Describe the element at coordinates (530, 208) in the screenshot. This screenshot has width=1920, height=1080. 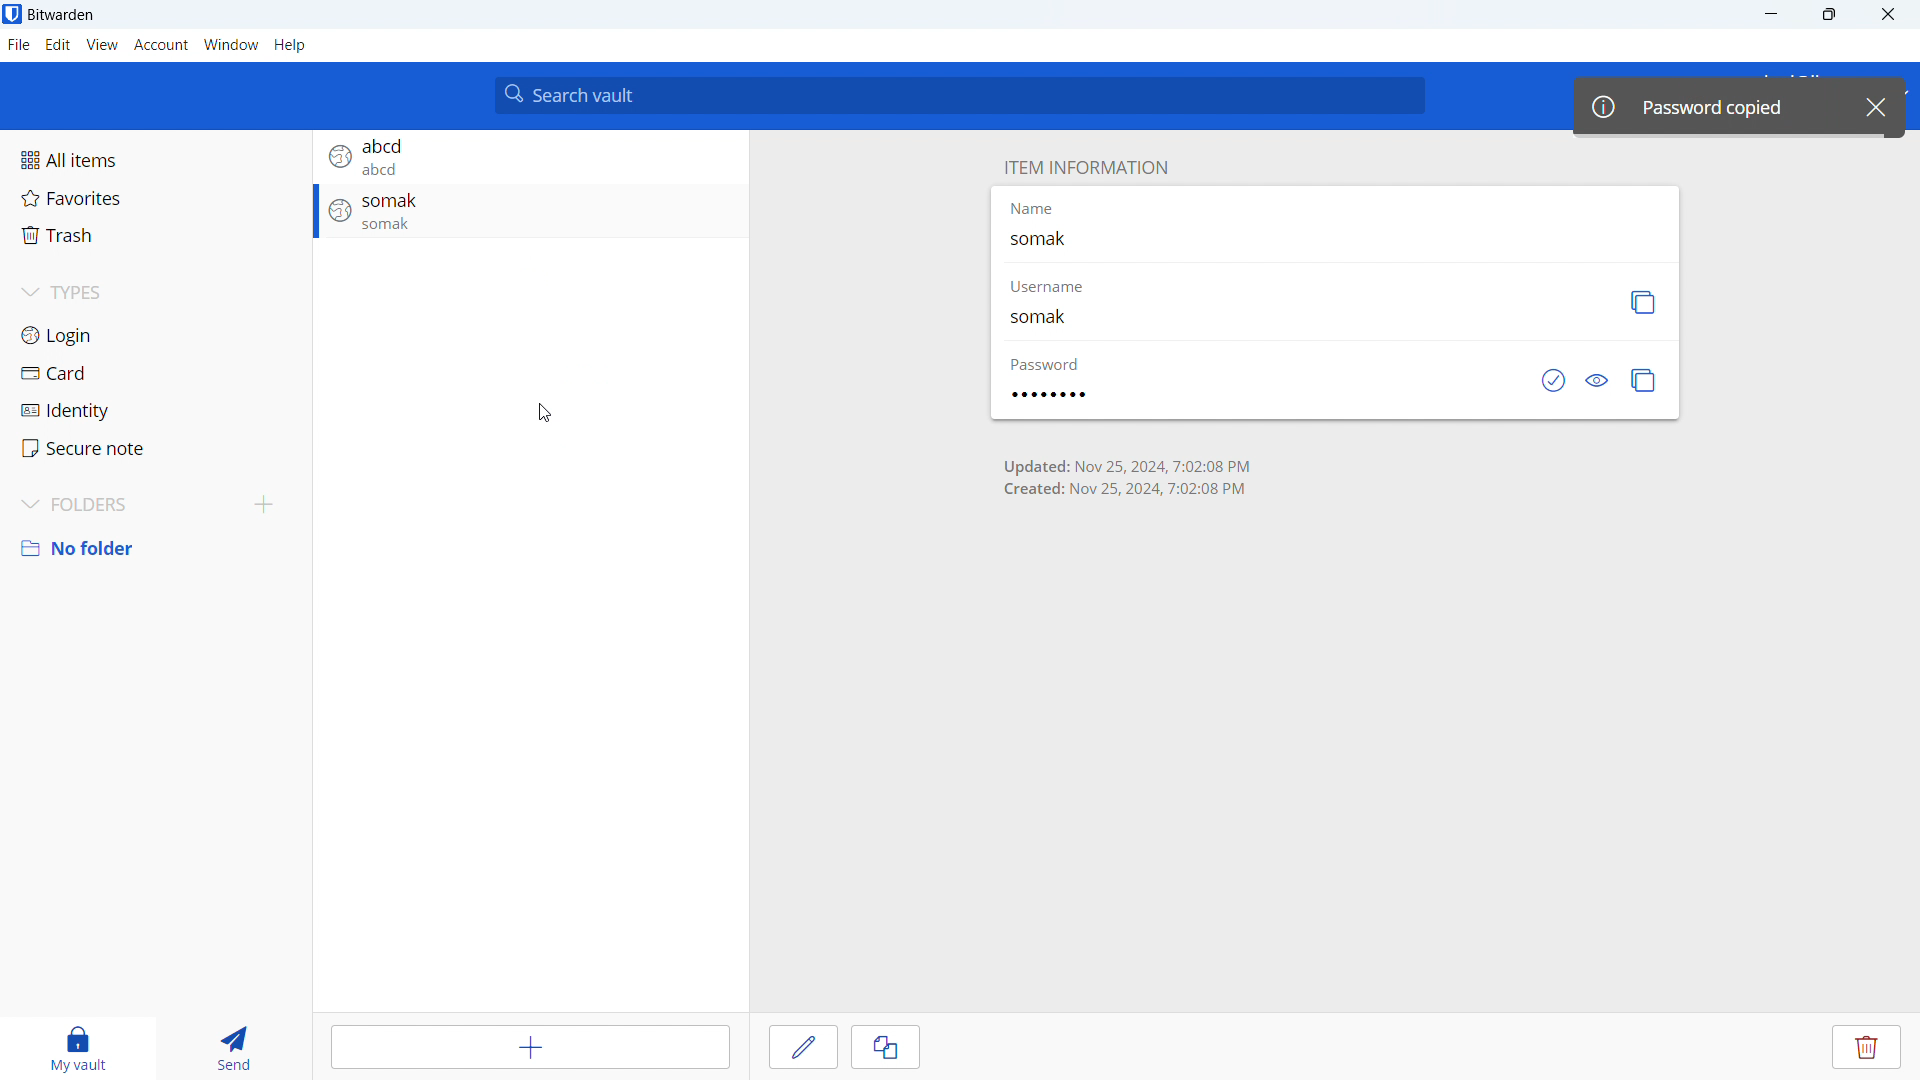
I see `login entry with name somak` at that location.